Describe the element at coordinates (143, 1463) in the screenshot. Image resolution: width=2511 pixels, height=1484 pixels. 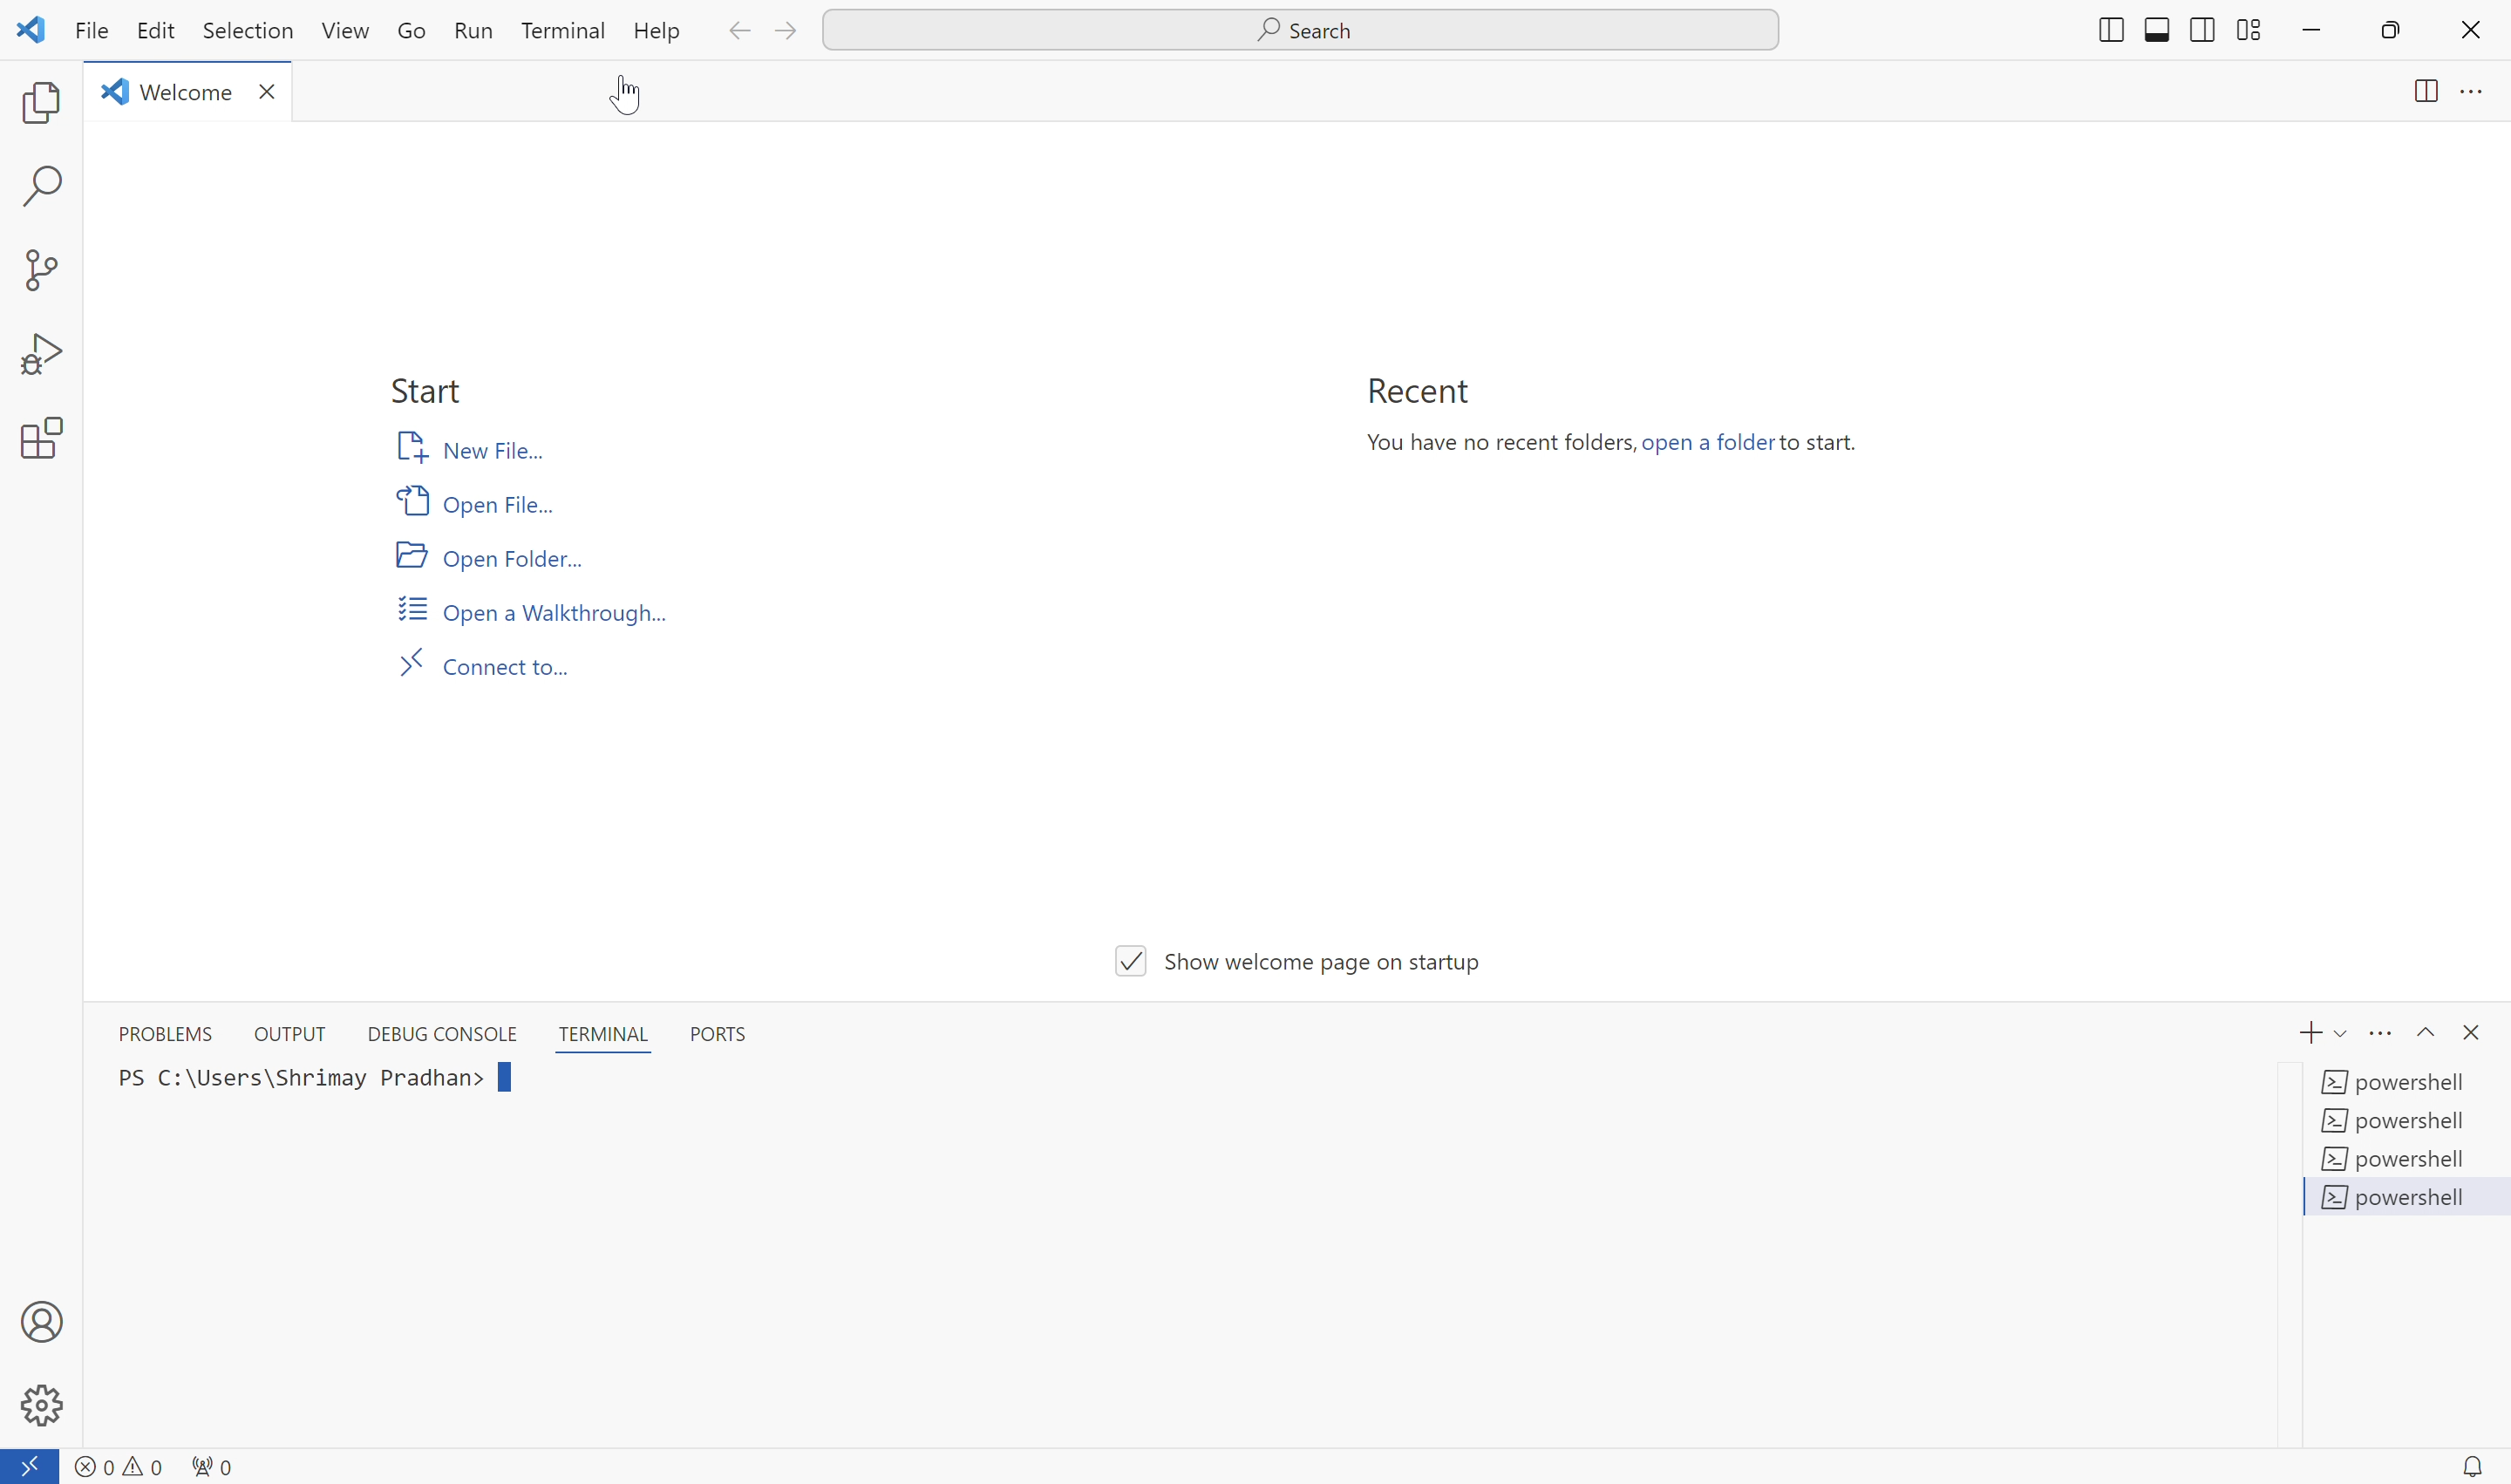
I see `warnings` at that location.